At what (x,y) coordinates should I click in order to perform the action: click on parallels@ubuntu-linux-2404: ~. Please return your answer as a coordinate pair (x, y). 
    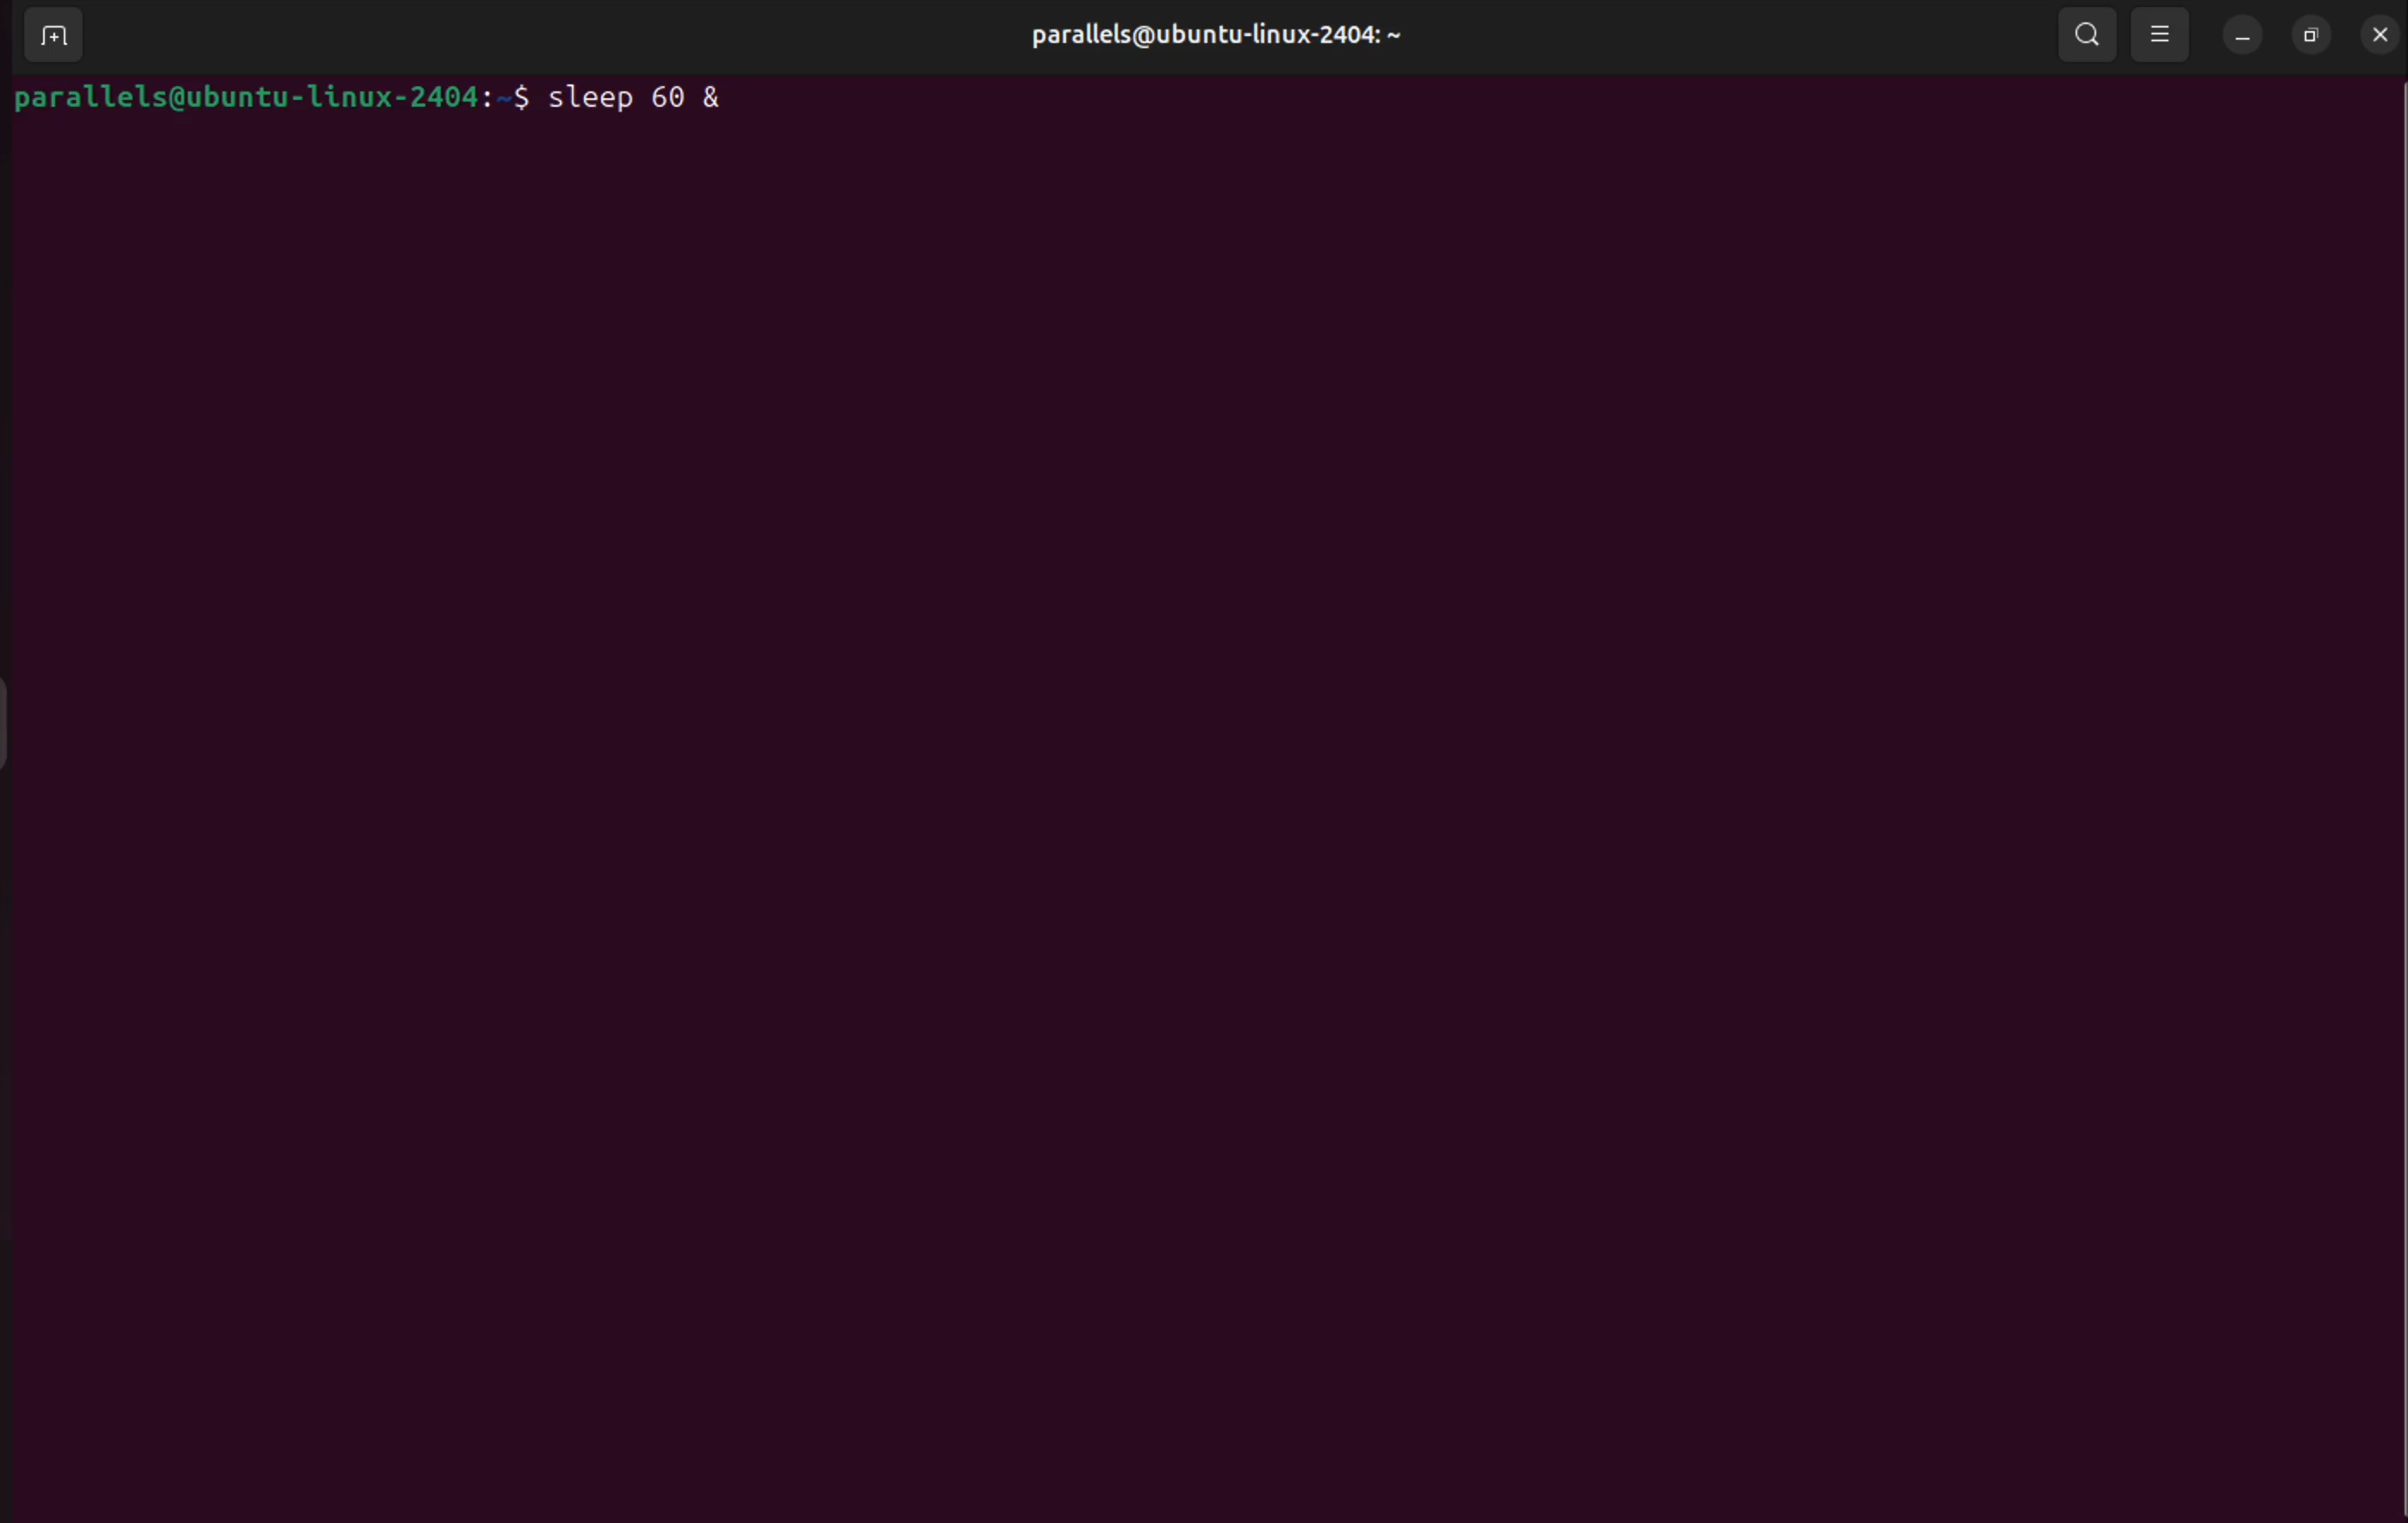
    Looking at the image, I should click on (1209, 36).